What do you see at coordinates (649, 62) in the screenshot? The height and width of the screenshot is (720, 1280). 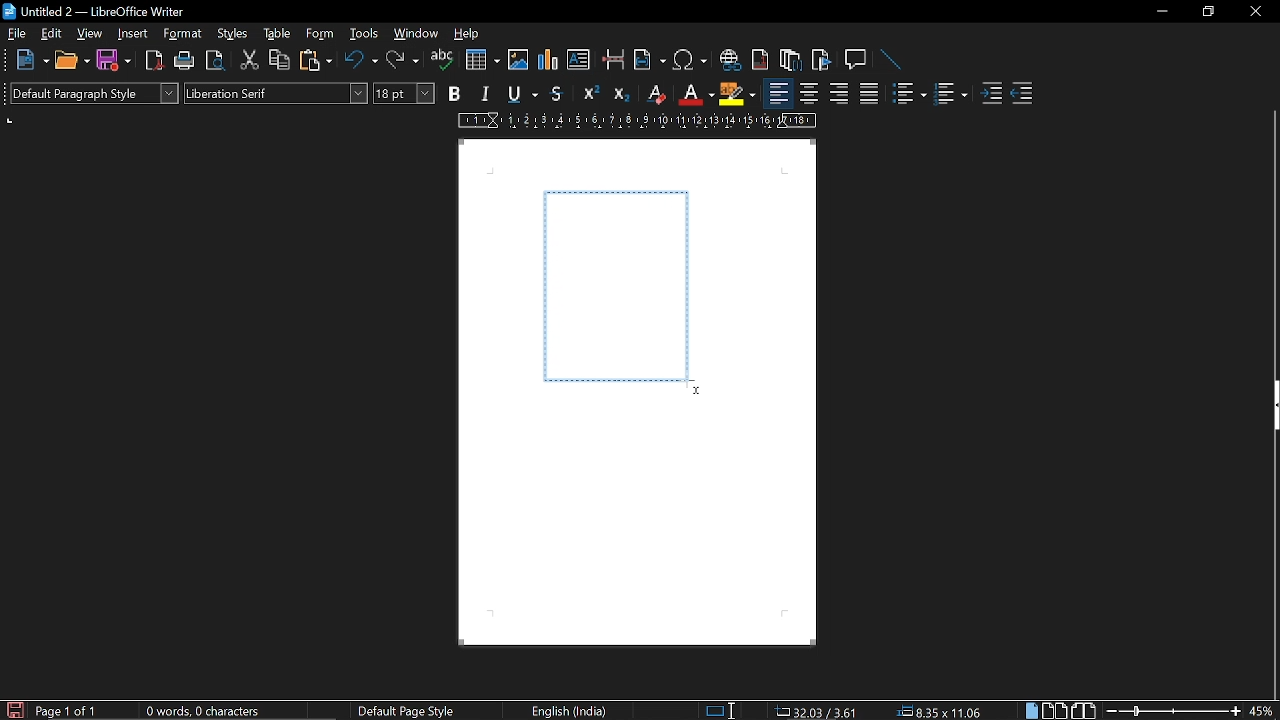 I see `insert field` at bounding box center [649, 62].